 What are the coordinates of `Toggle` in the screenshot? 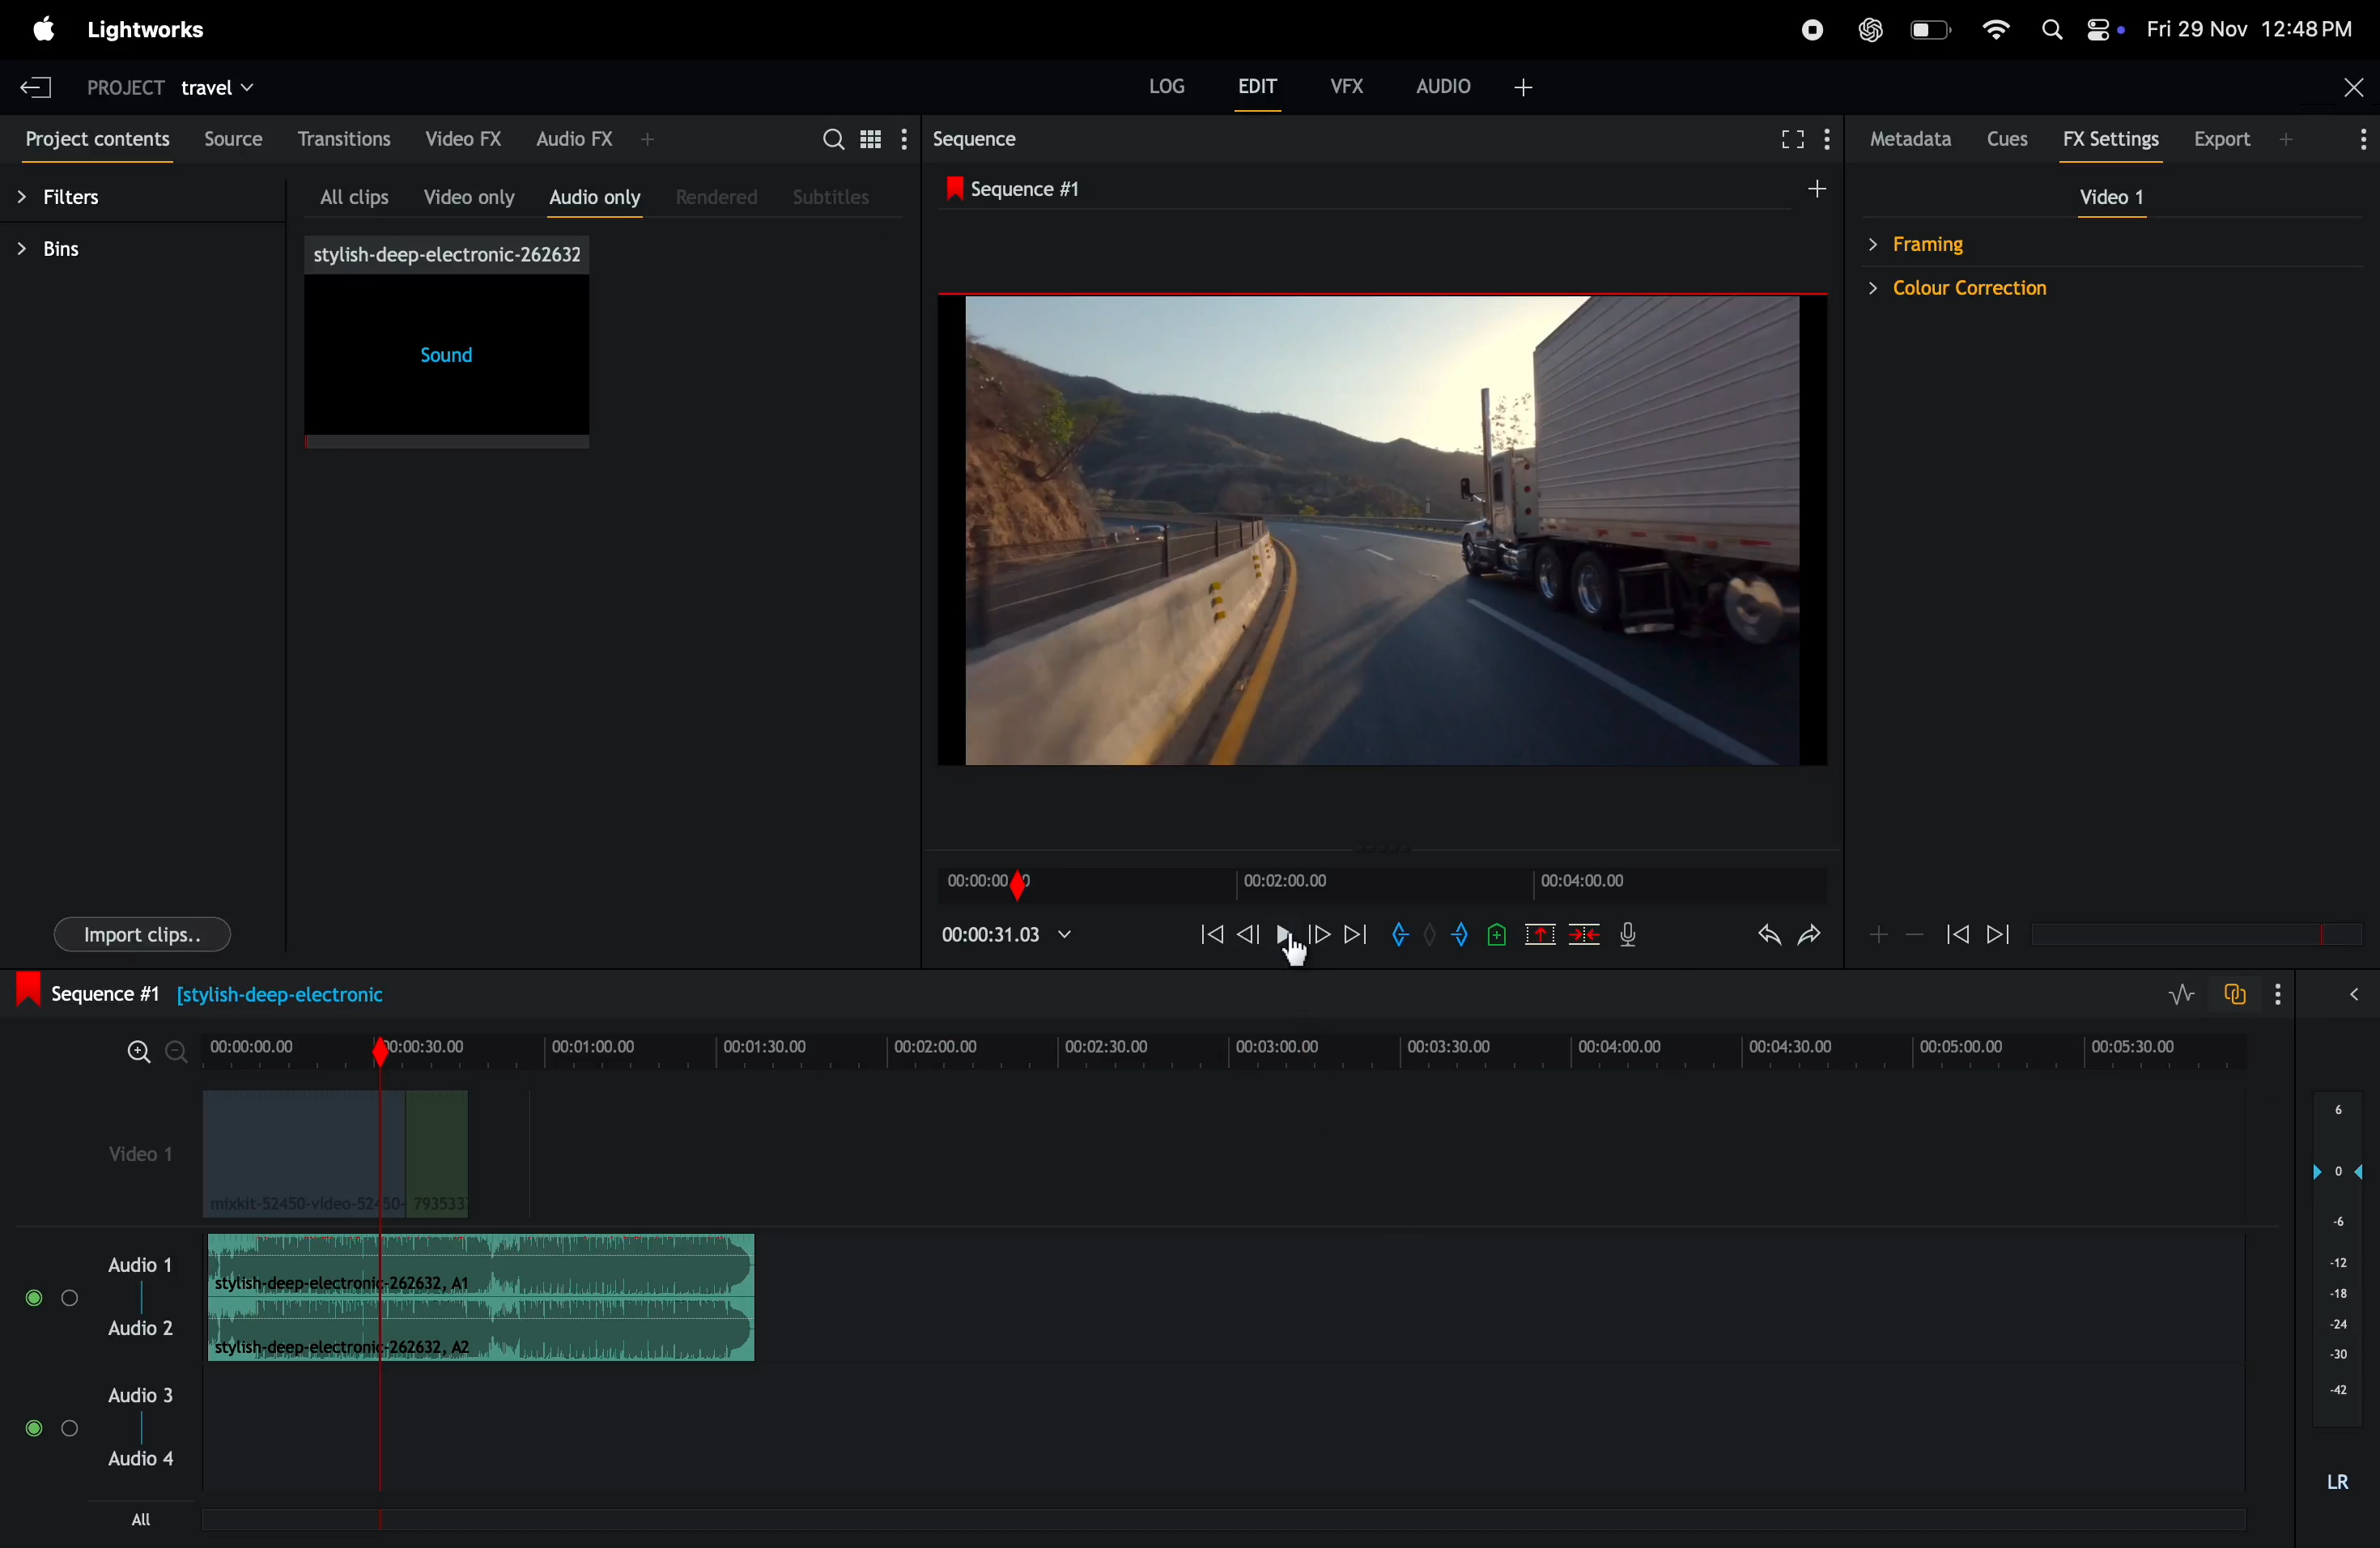 It's located at (32, 1432).